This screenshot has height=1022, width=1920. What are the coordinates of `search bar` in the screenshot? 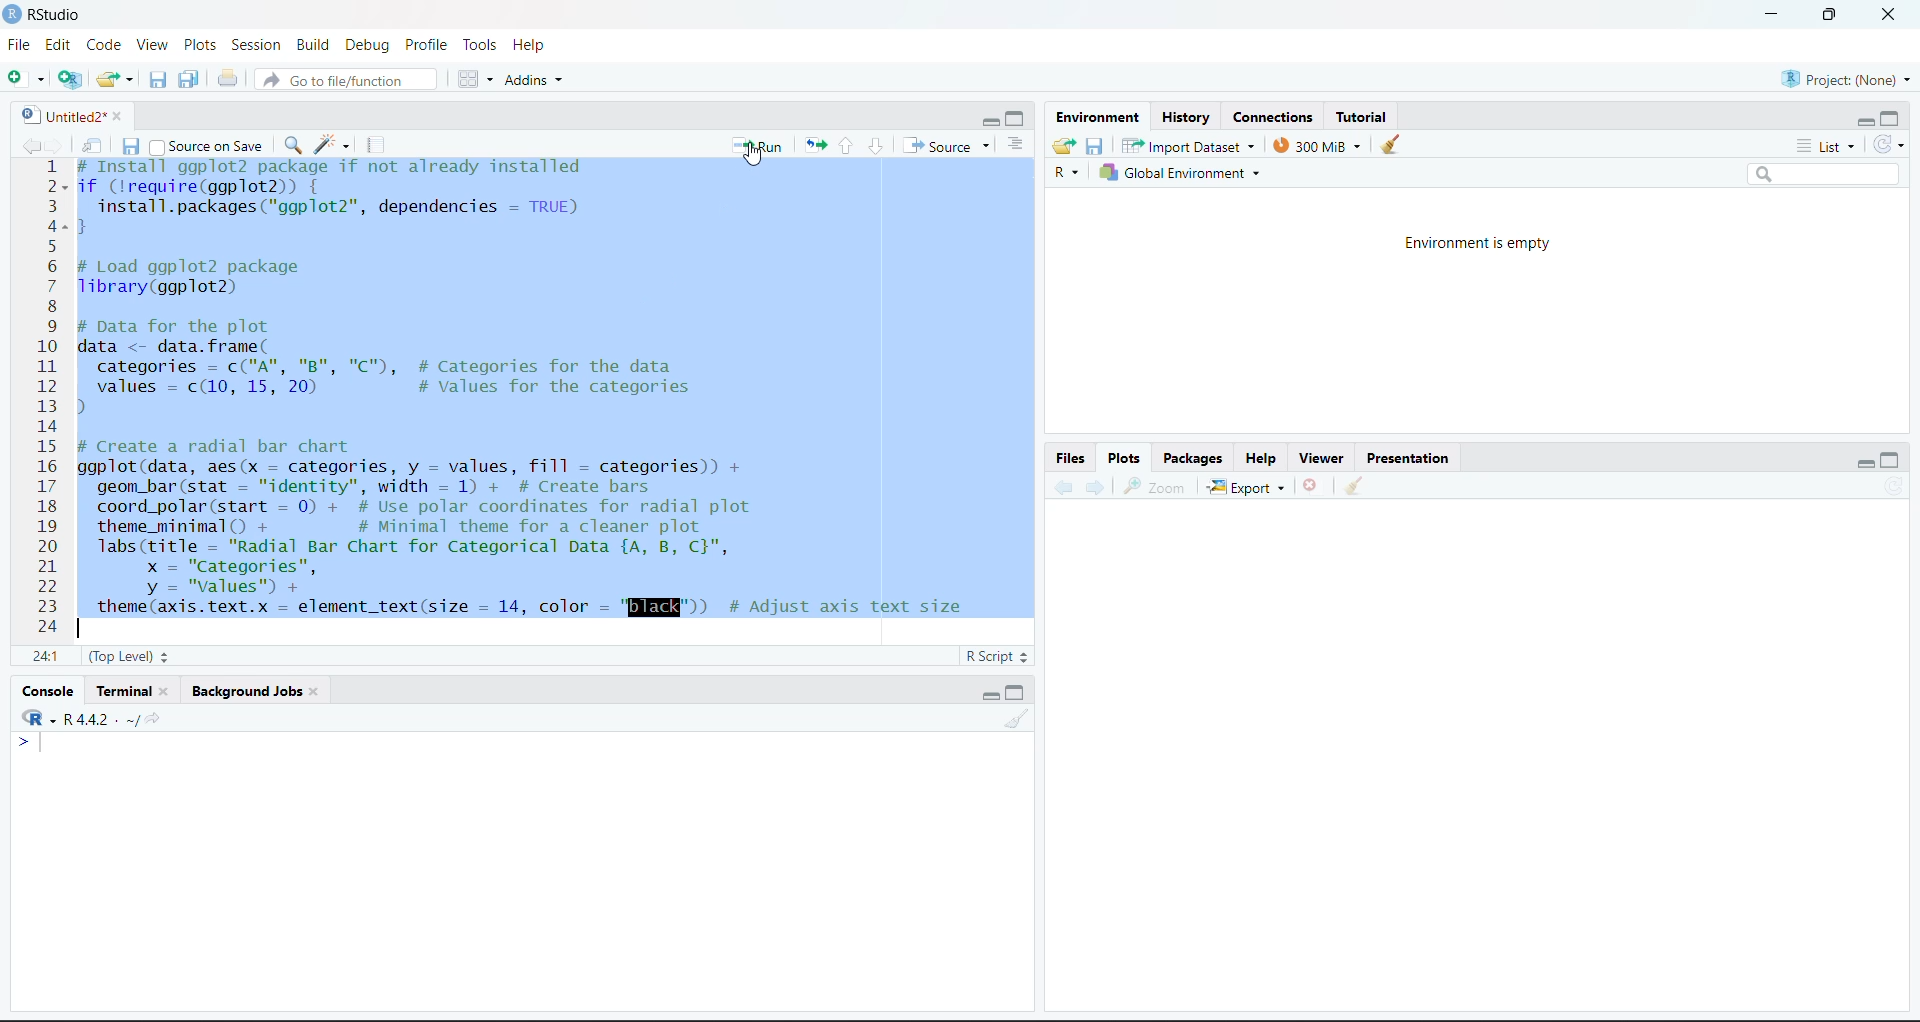 It's located at (1822, 173).